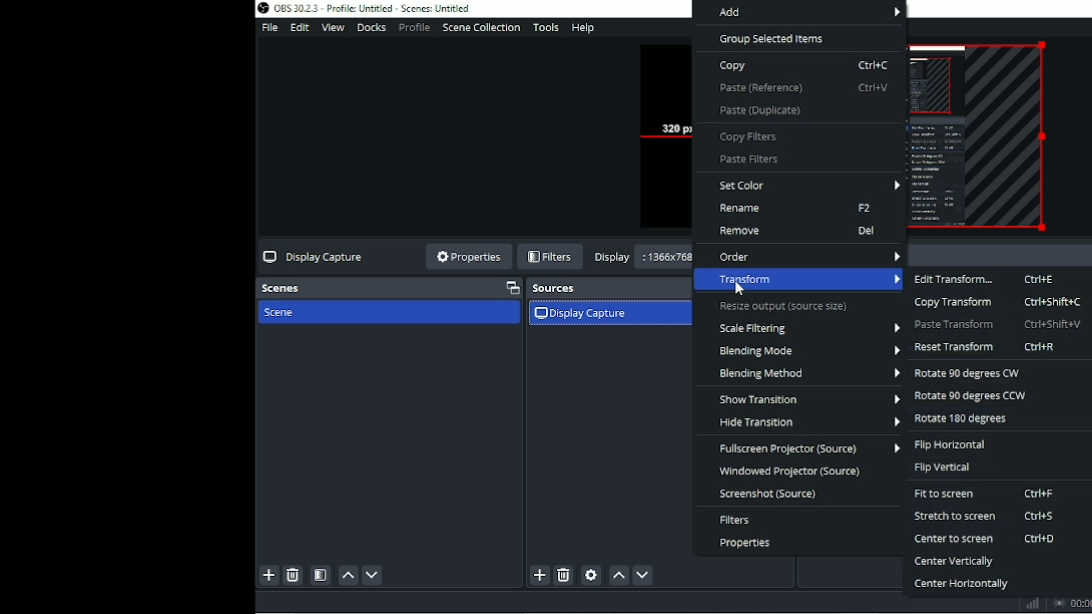  I want to click on Add scene, so click(267, 576).